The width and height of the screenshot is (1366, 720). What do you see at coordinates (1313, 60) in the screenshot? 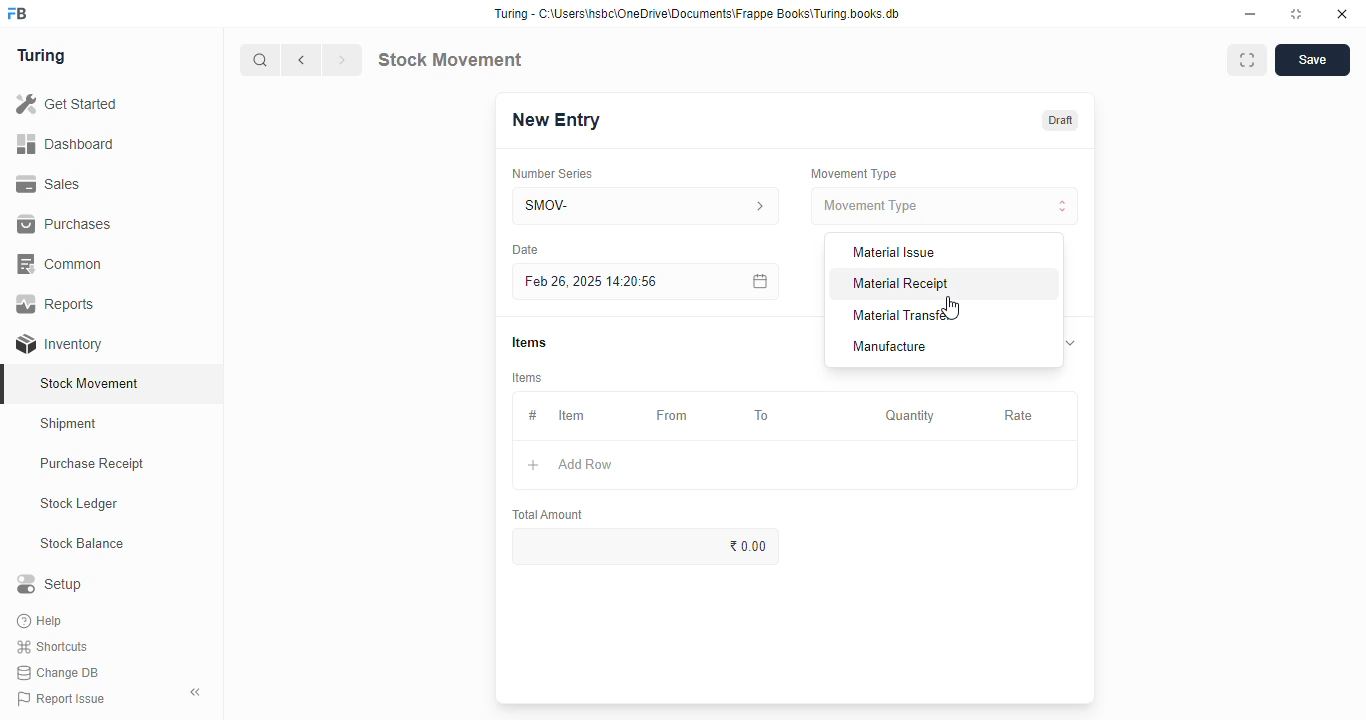
I see `save` at bounding box center [1313, 60].